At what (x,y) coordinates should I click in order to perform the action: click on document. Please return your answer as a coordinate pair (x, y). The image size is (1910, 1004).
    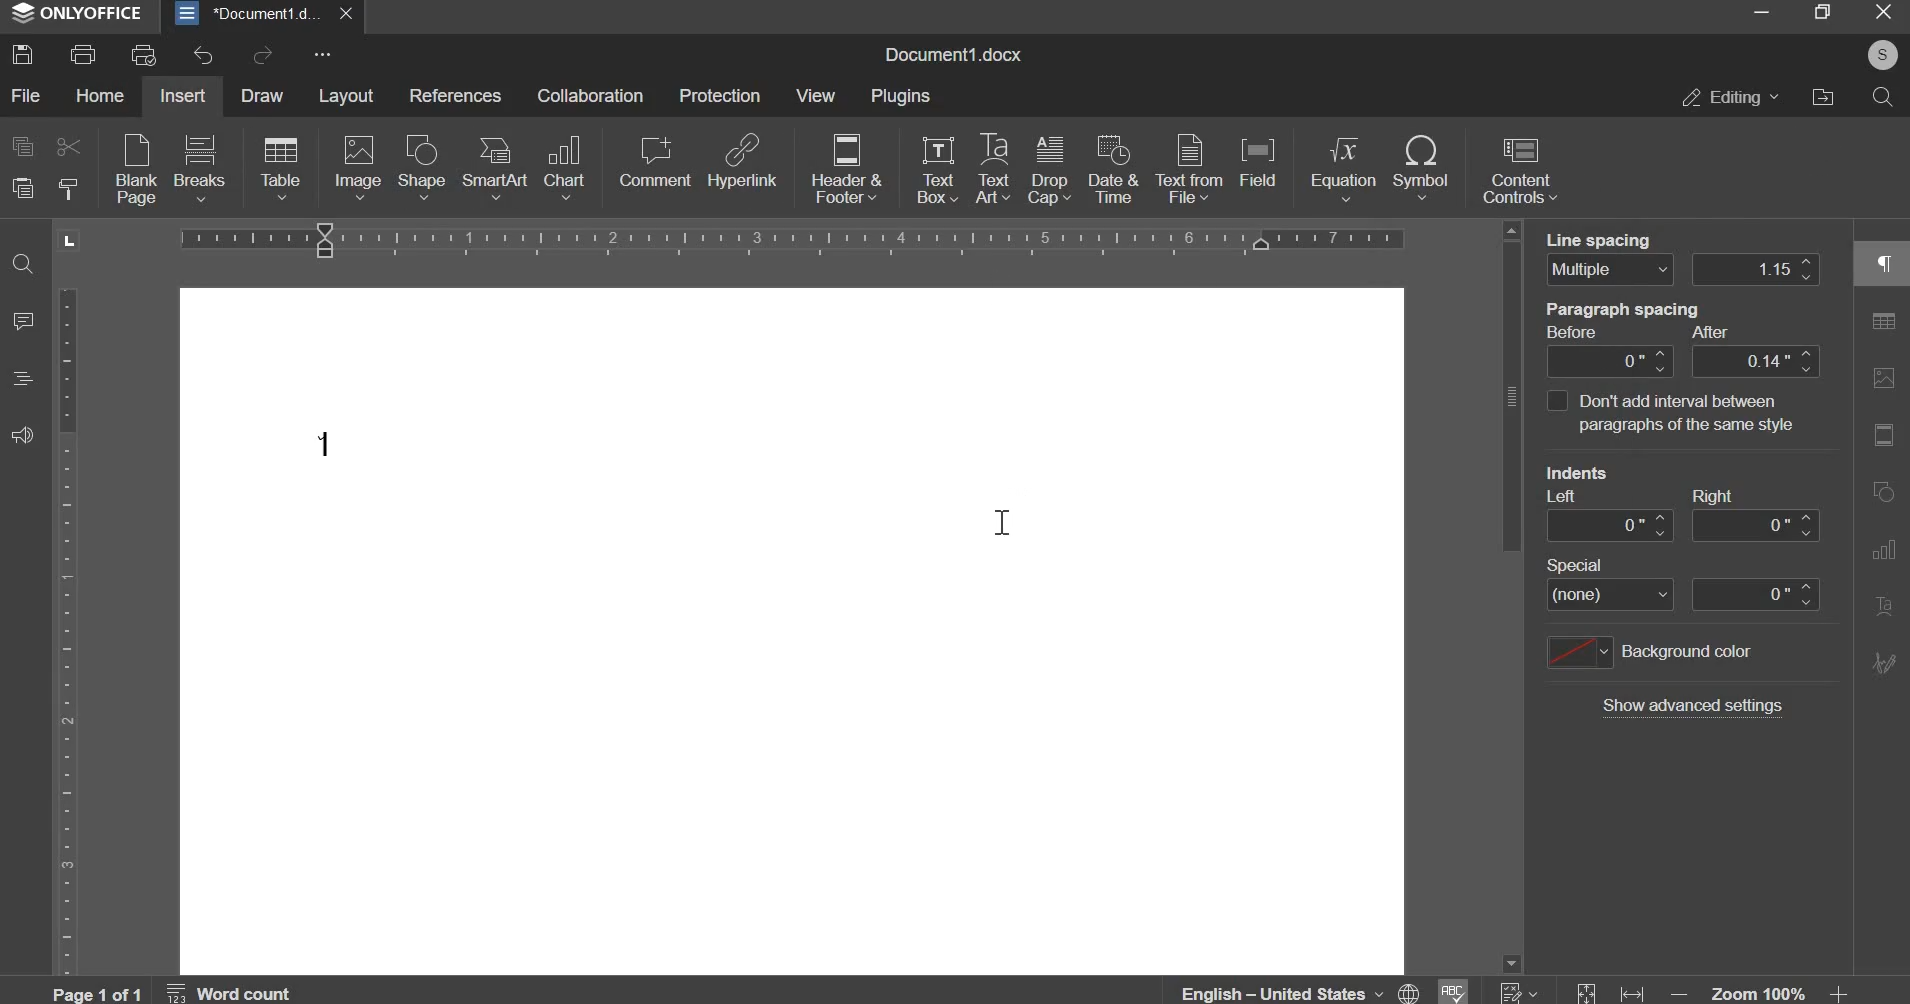
    Looking at the image, I should click on (792, 633).